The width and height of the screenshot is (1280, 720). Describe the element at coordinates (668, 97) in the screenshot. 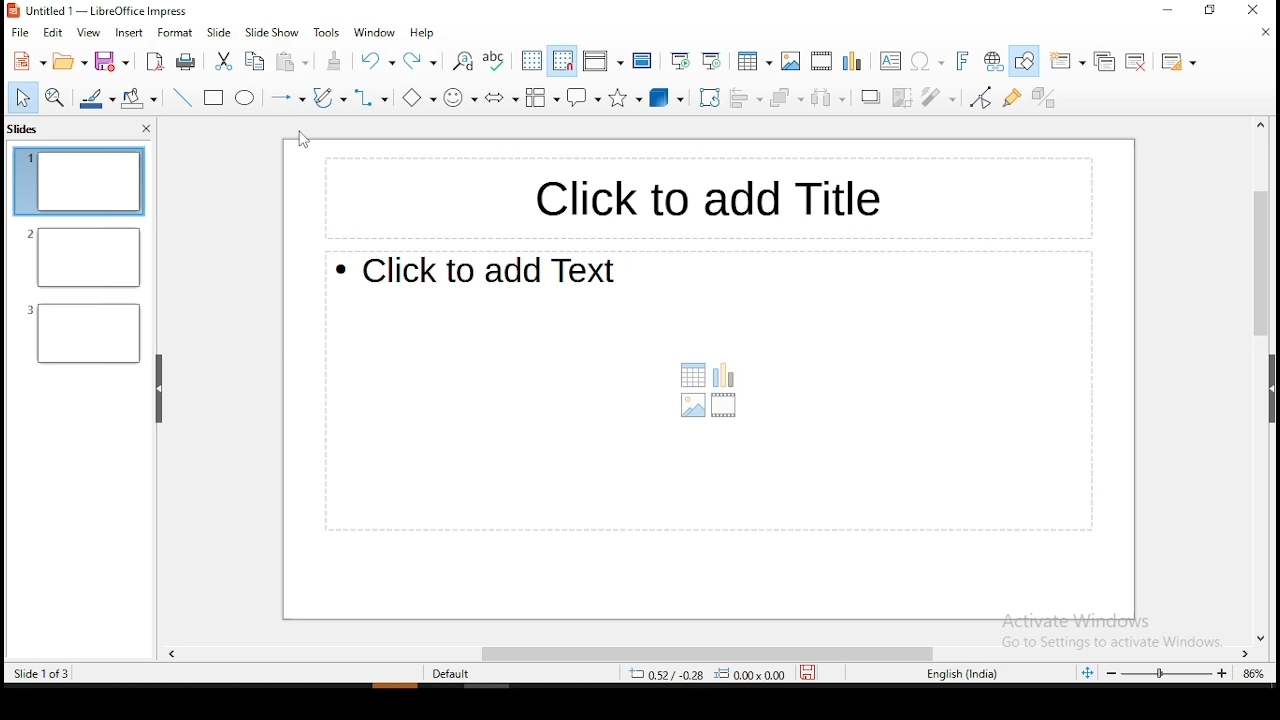

I see `3D shapes` at that location.